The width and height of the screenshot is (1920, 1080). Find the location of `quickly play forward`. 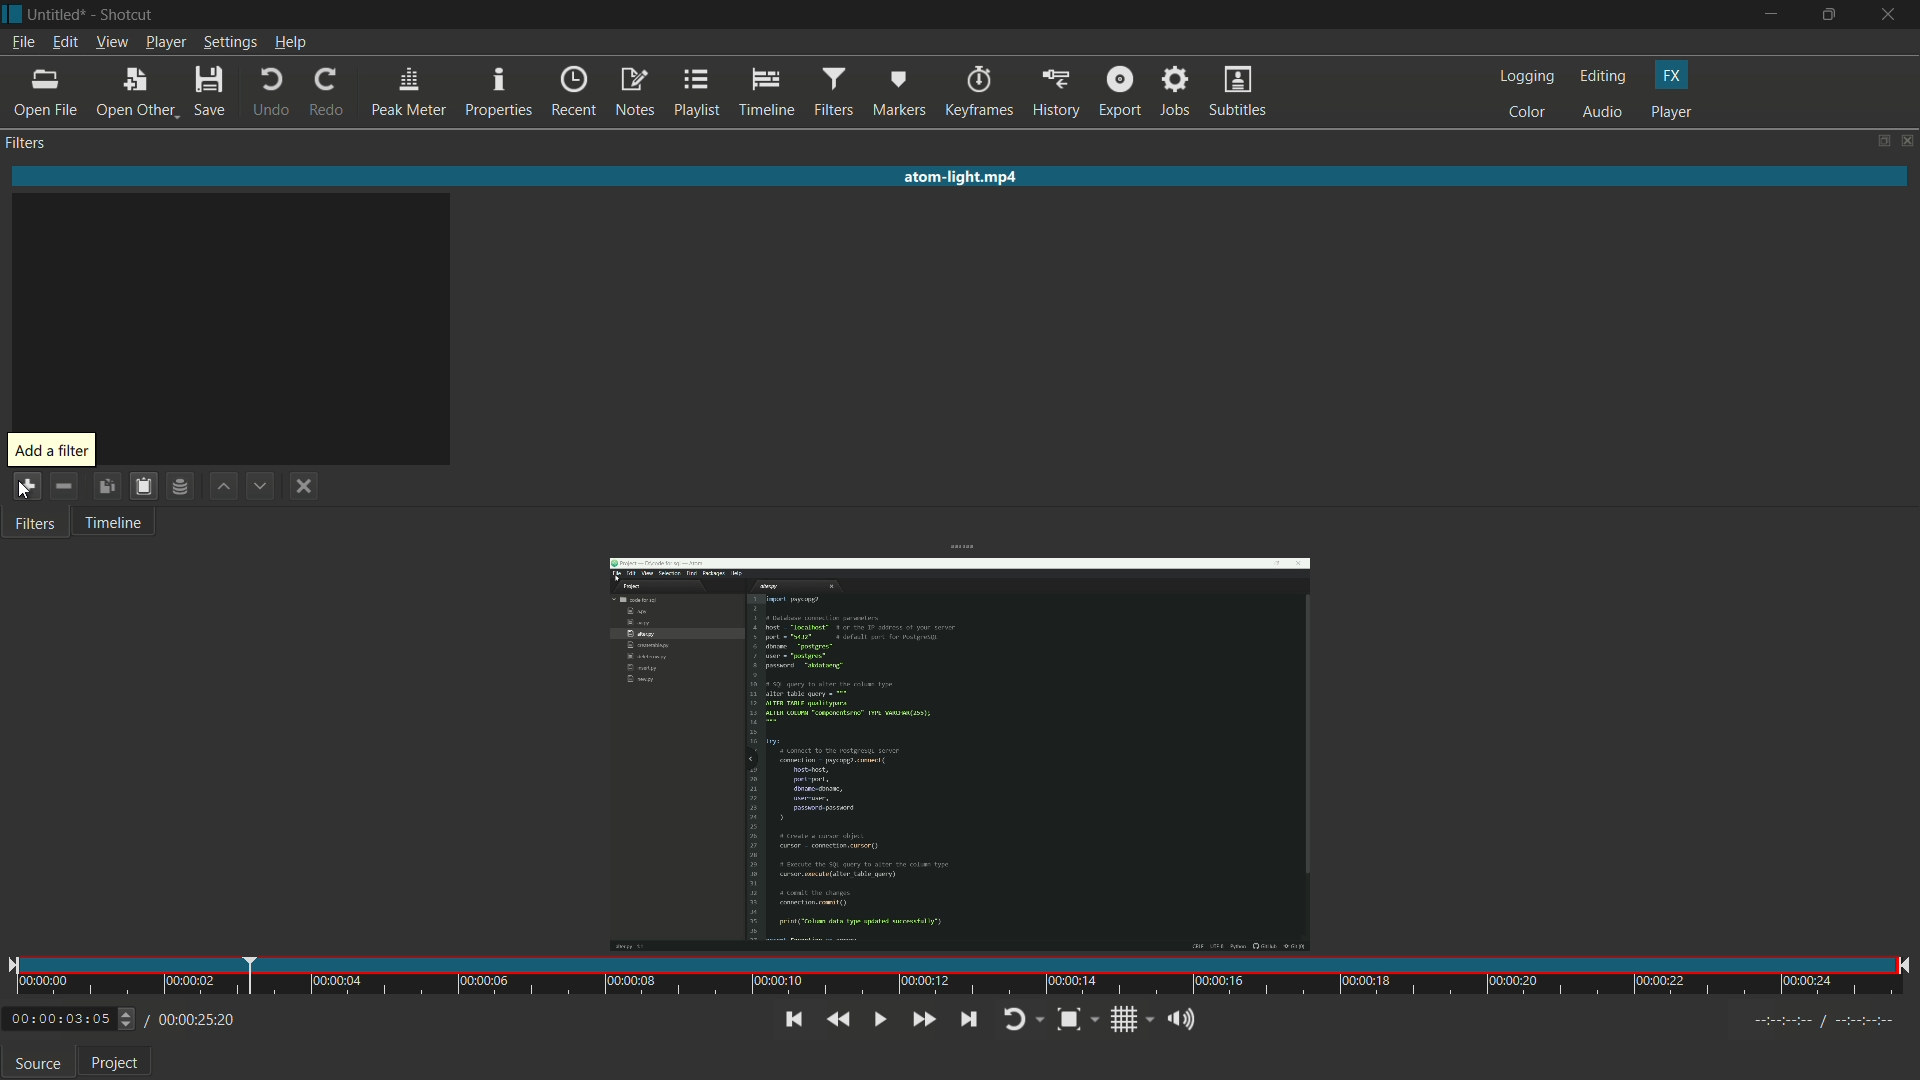

quickly play forward is located at coordinates (921, 1017).